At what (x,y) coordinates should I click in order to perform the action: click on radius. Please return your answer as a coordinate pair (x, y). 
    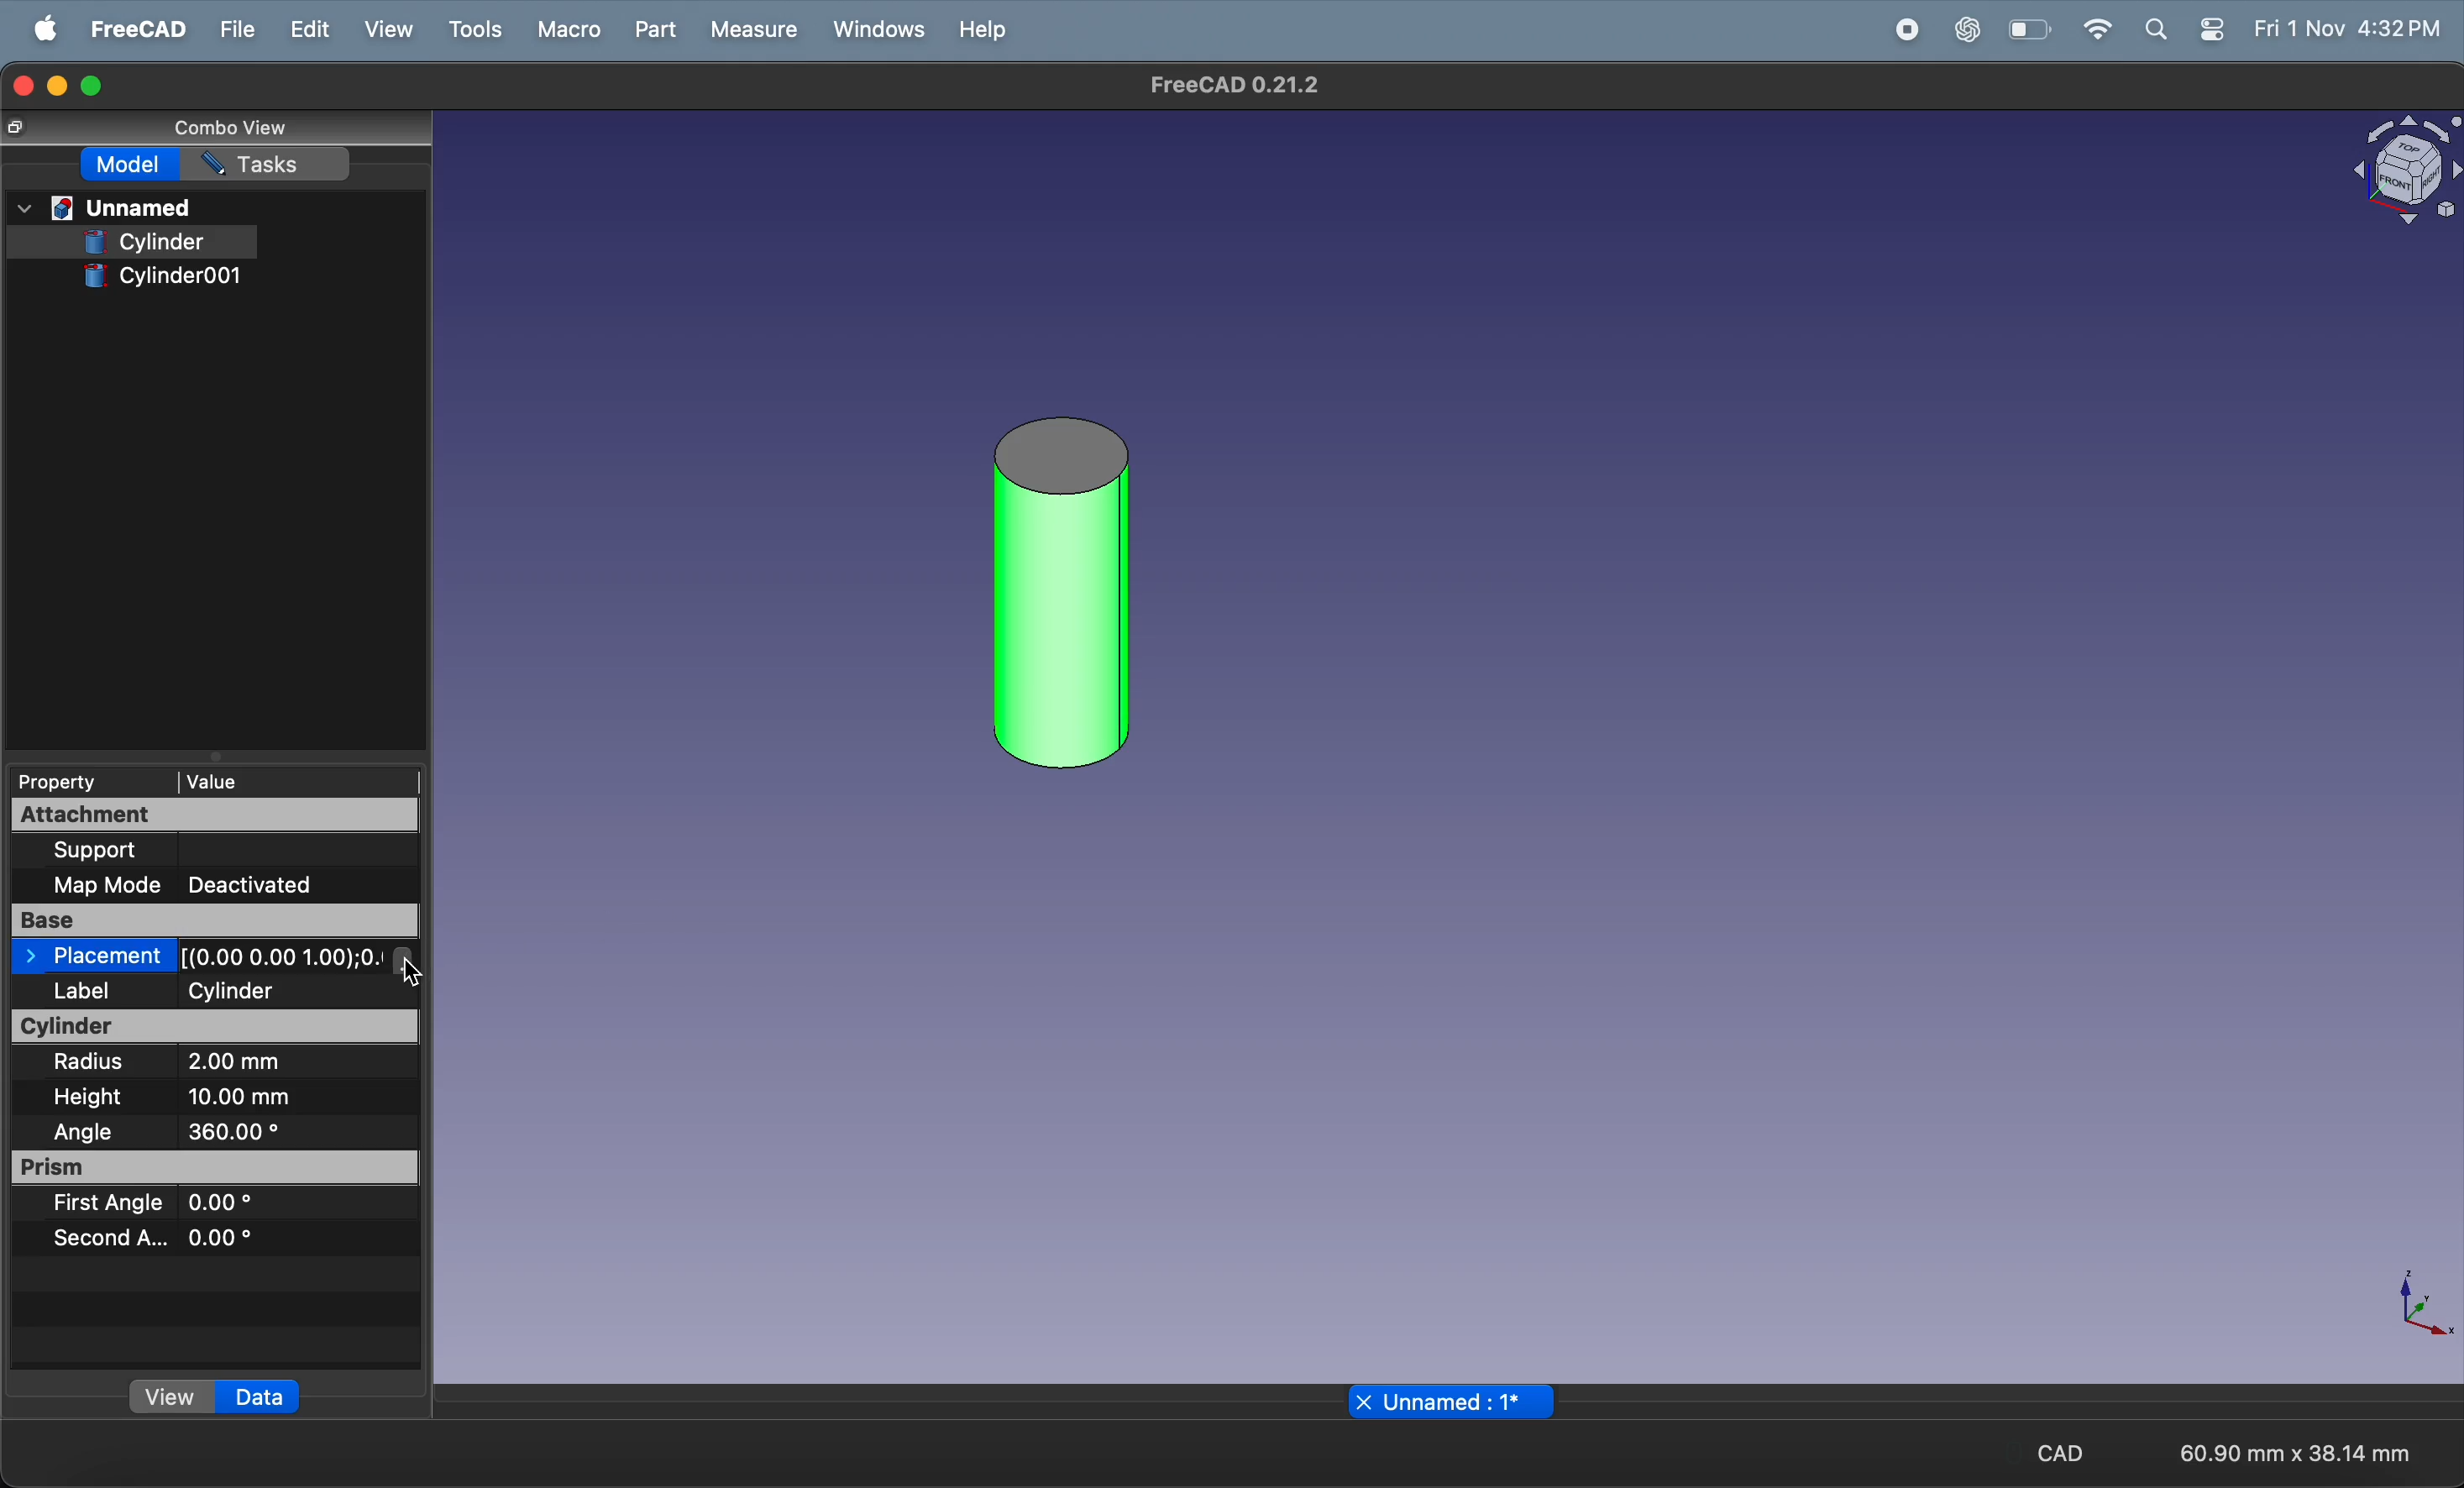
    Looking at the image, I should click on (98, 1063).